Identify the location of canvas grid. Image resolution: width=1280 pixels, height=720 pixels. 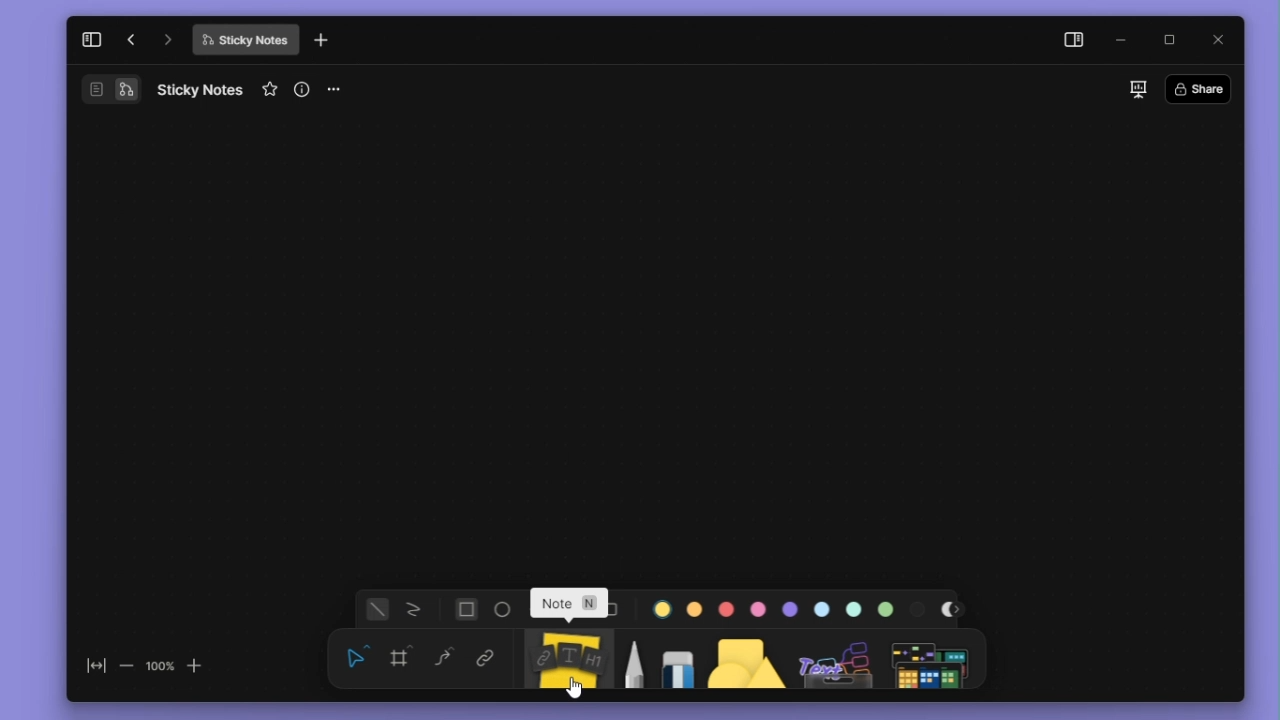
(654, 349).